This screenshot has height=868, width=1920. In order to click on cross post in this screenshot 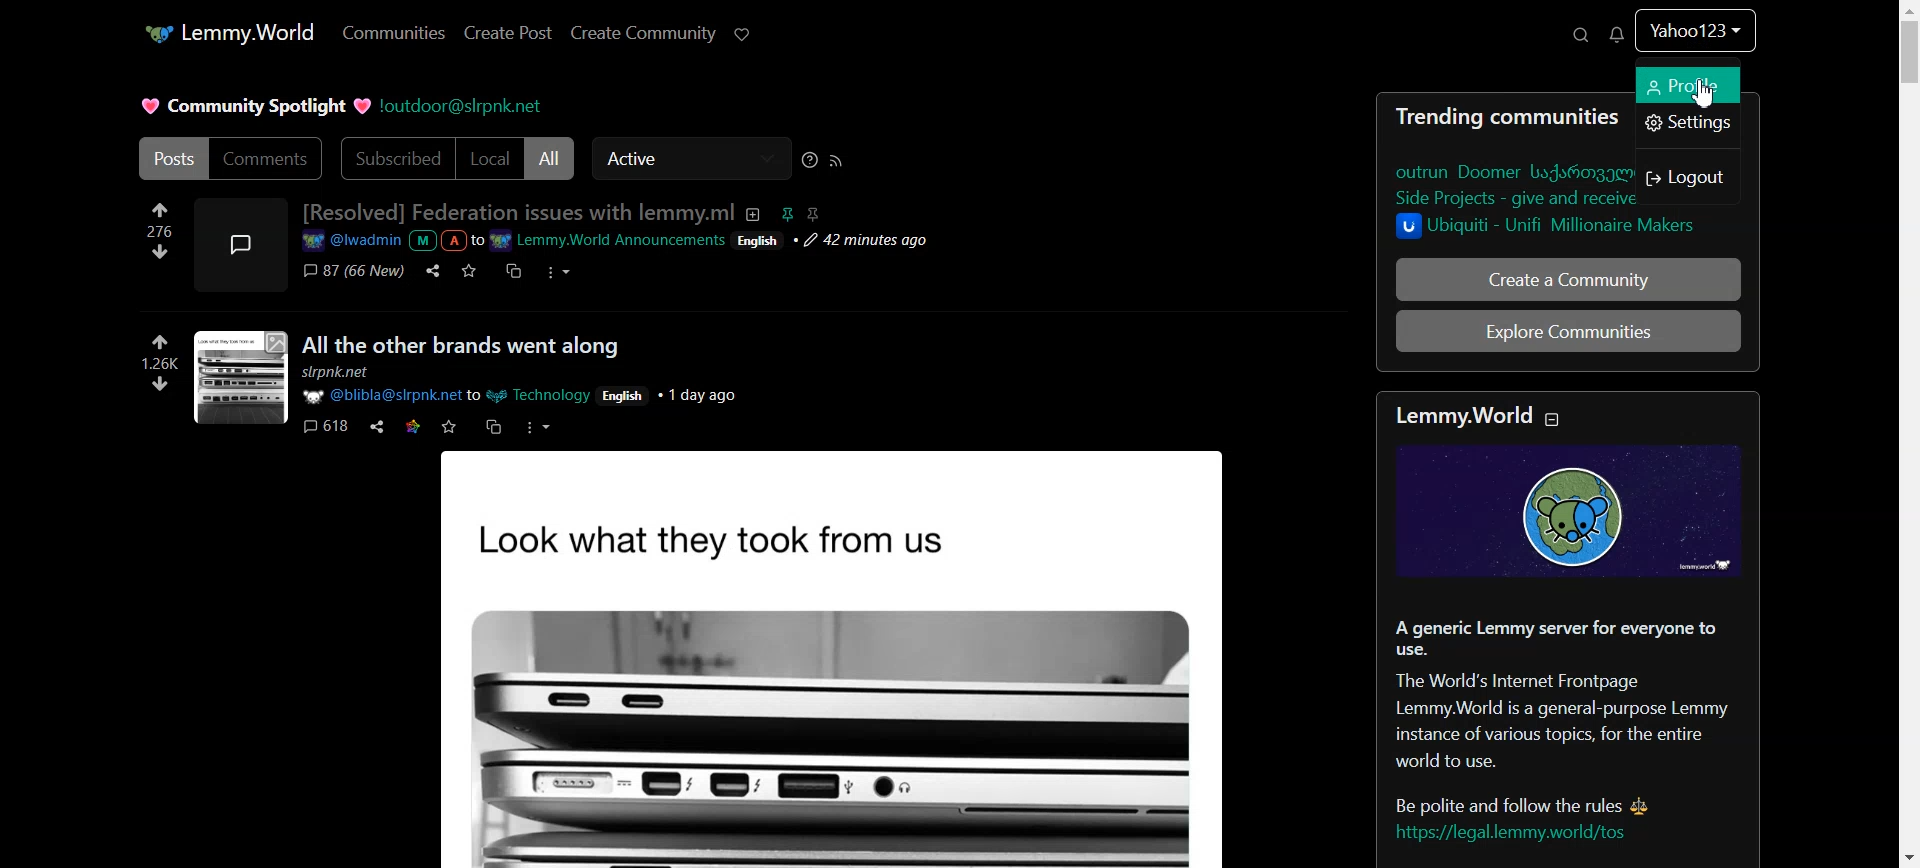, I will do `click(493, 426)`.